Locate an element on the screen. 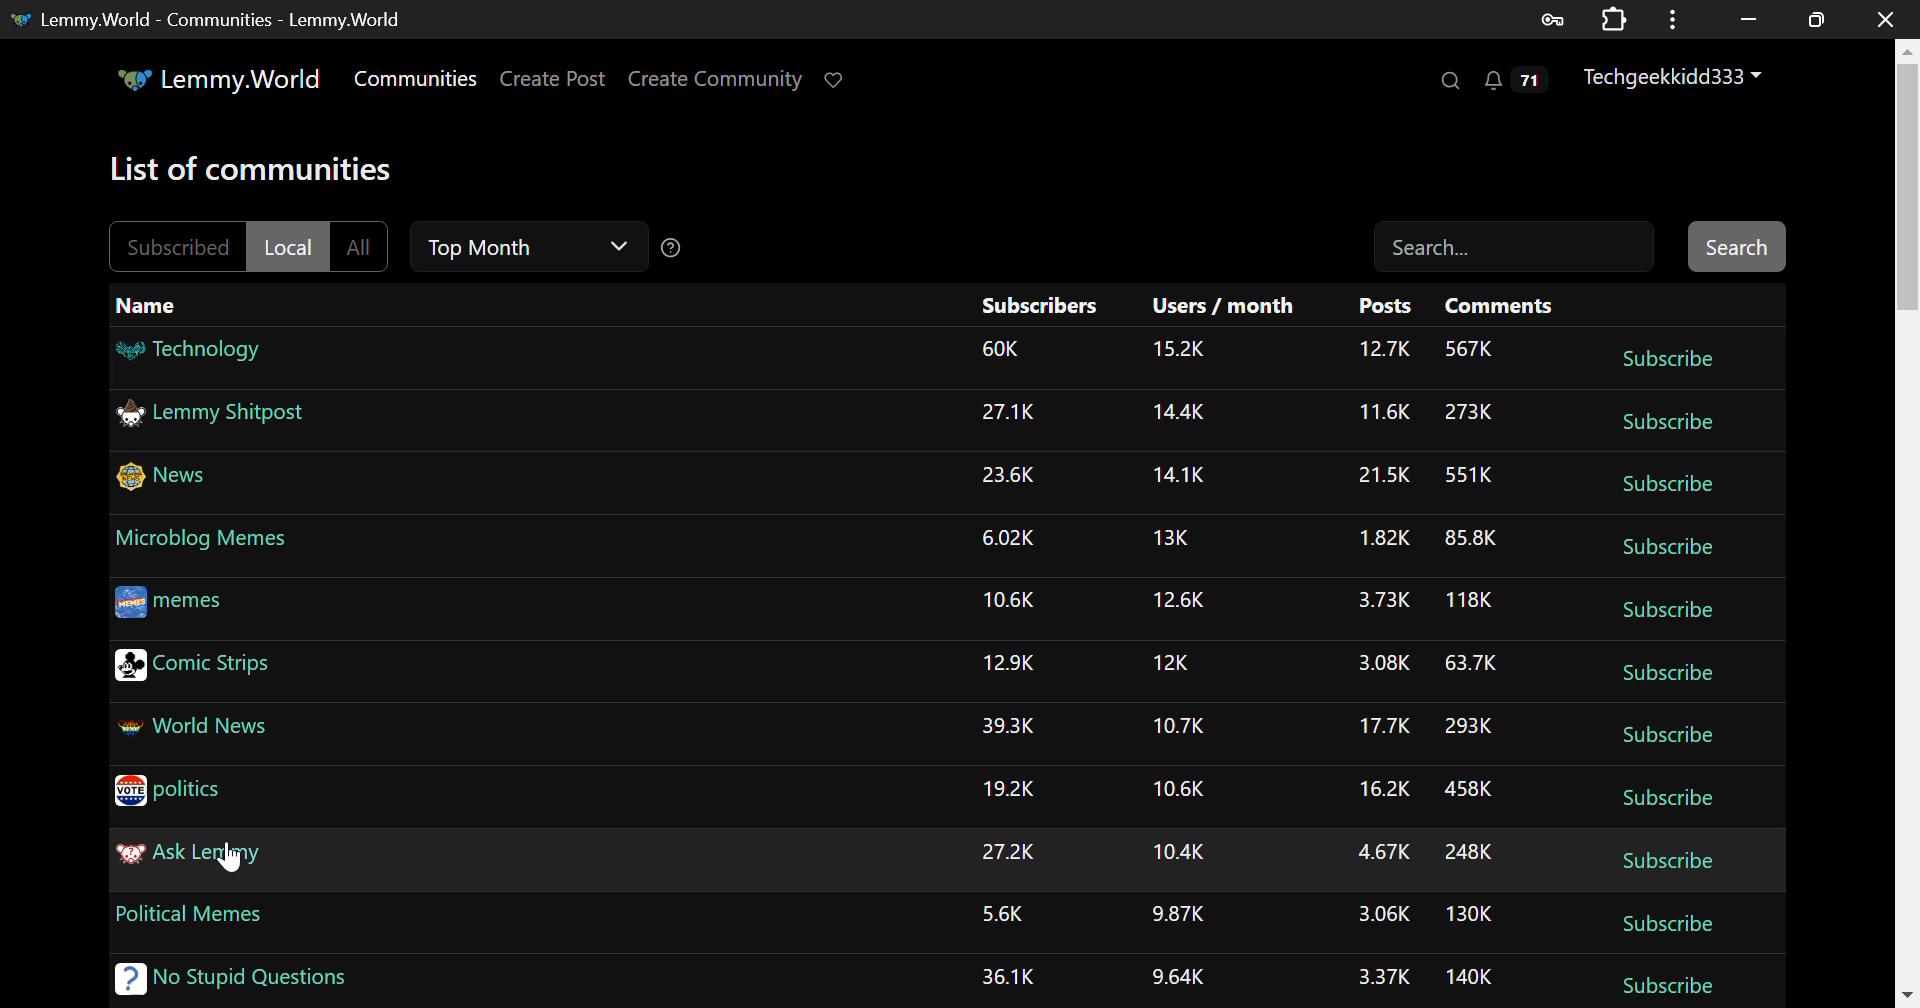 This screenshot has width=1920, height=1008. Search is located at coordinates (1448, 79).